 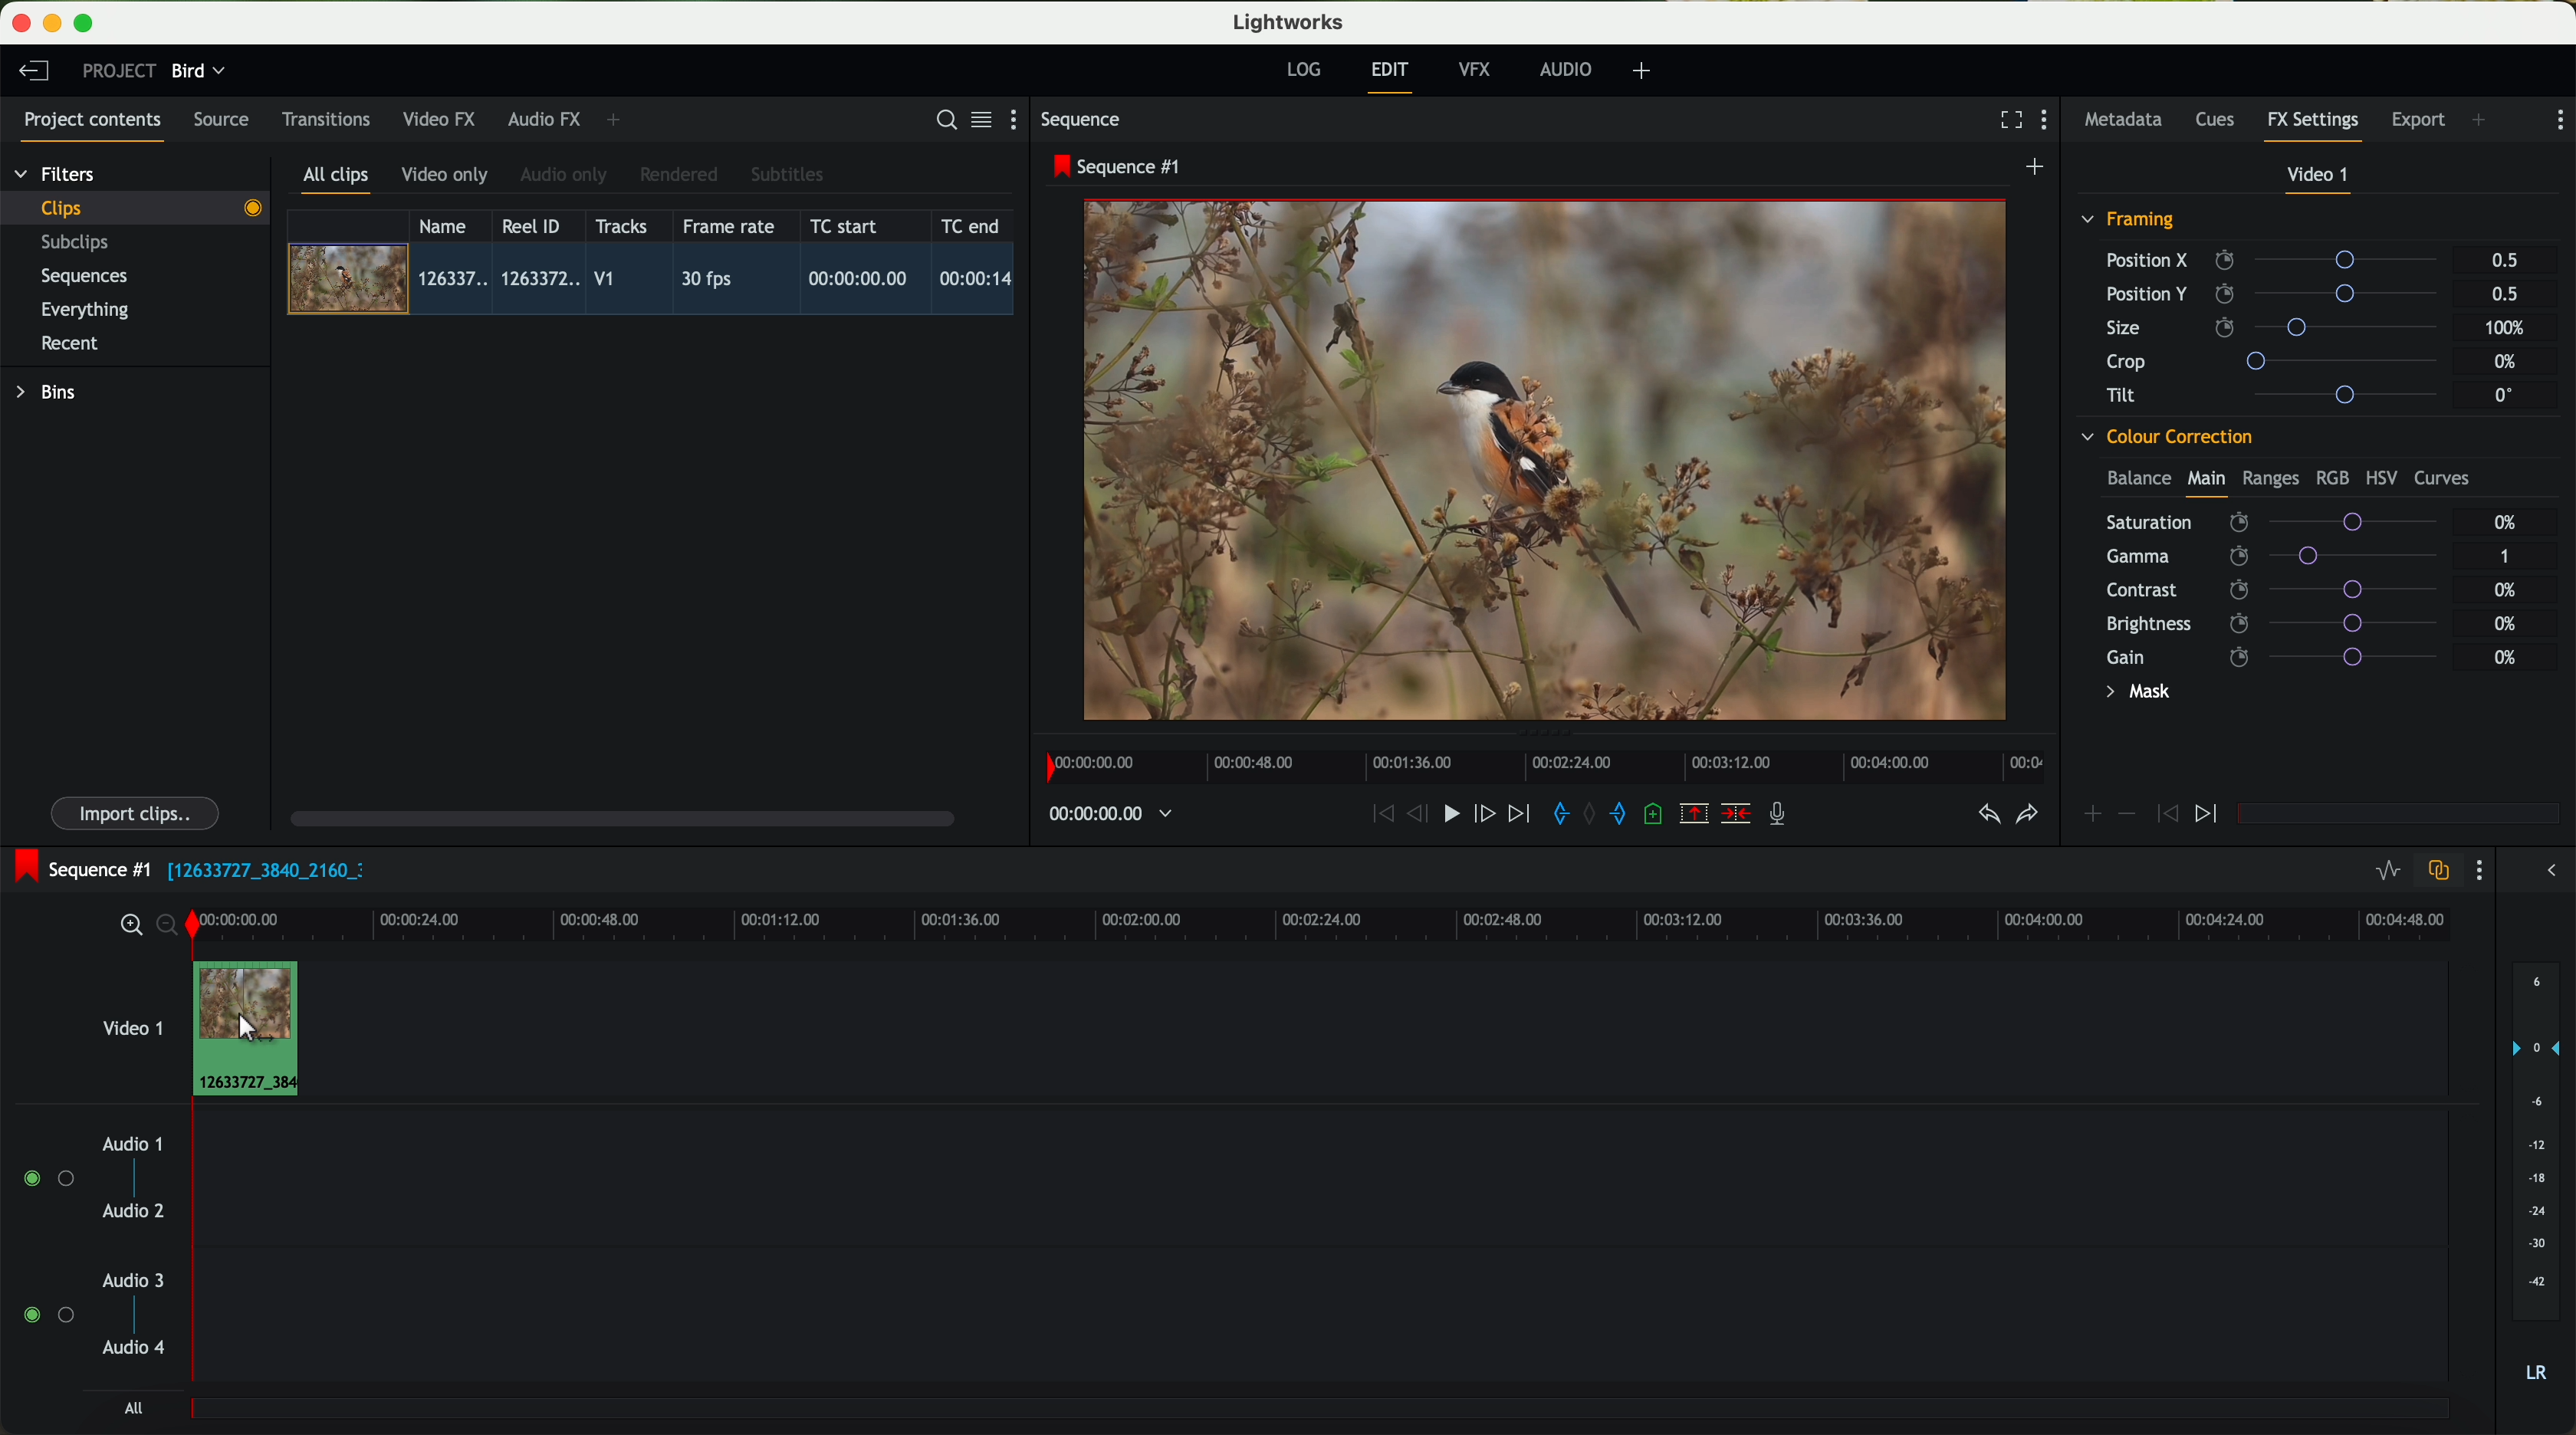 I want to click on main, so click(x=2206, y=482).